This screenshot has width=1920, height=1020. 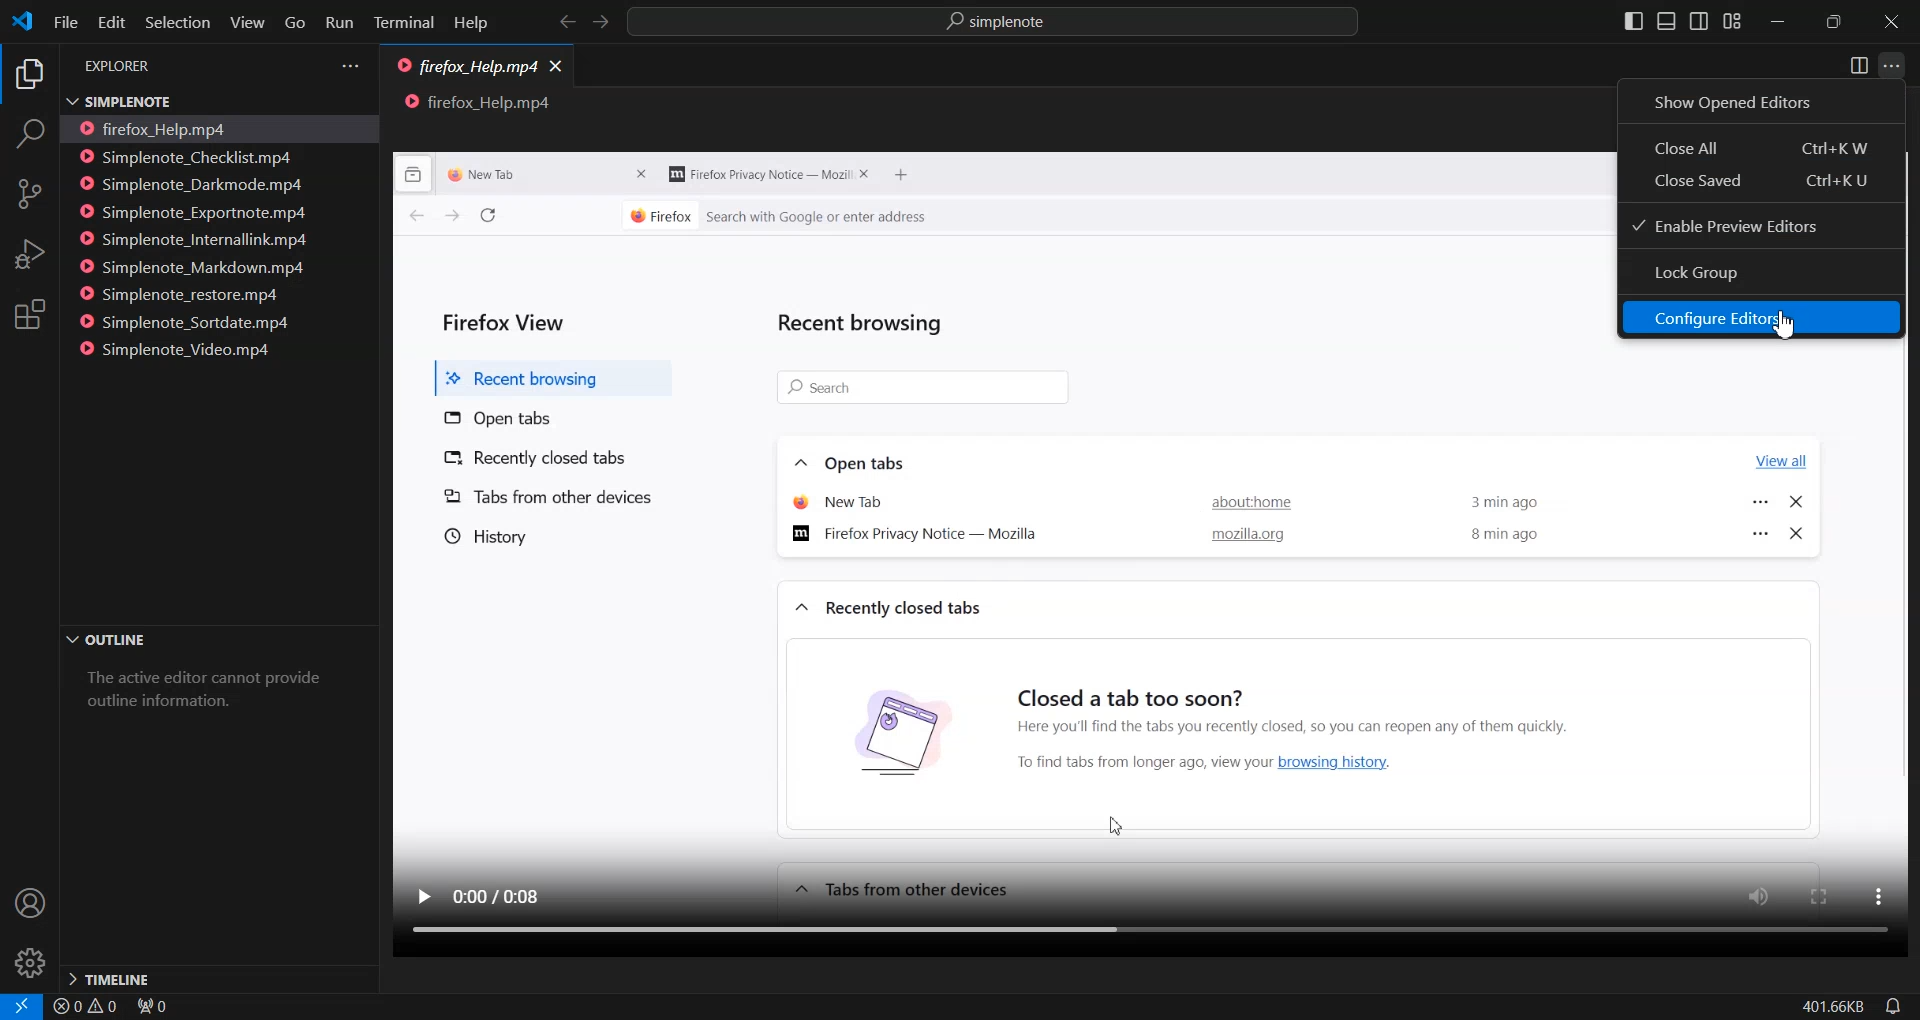 I want to click on Simplenote_Darkmode.mp4, so click(x=194, y=184).